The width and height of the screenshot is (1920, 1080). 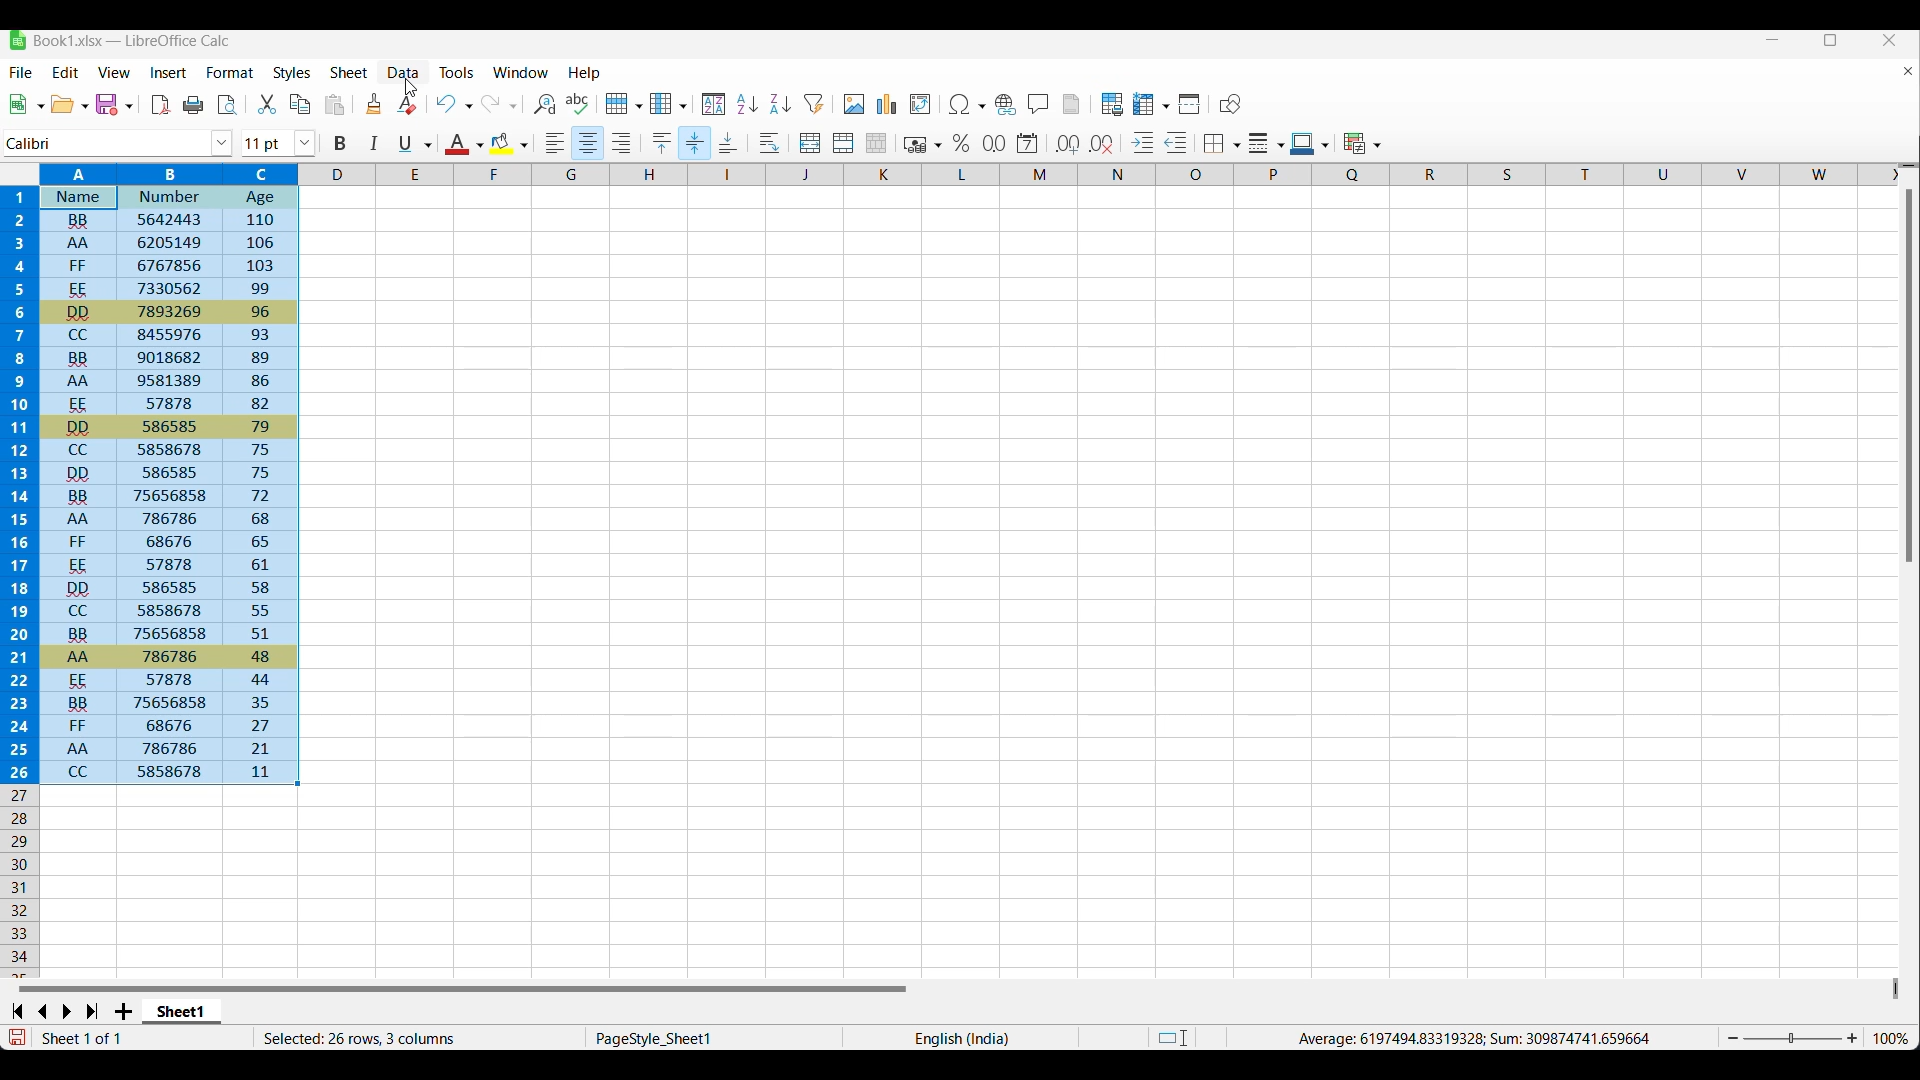 I want to click on Split window, so click(x=1191, y=104).